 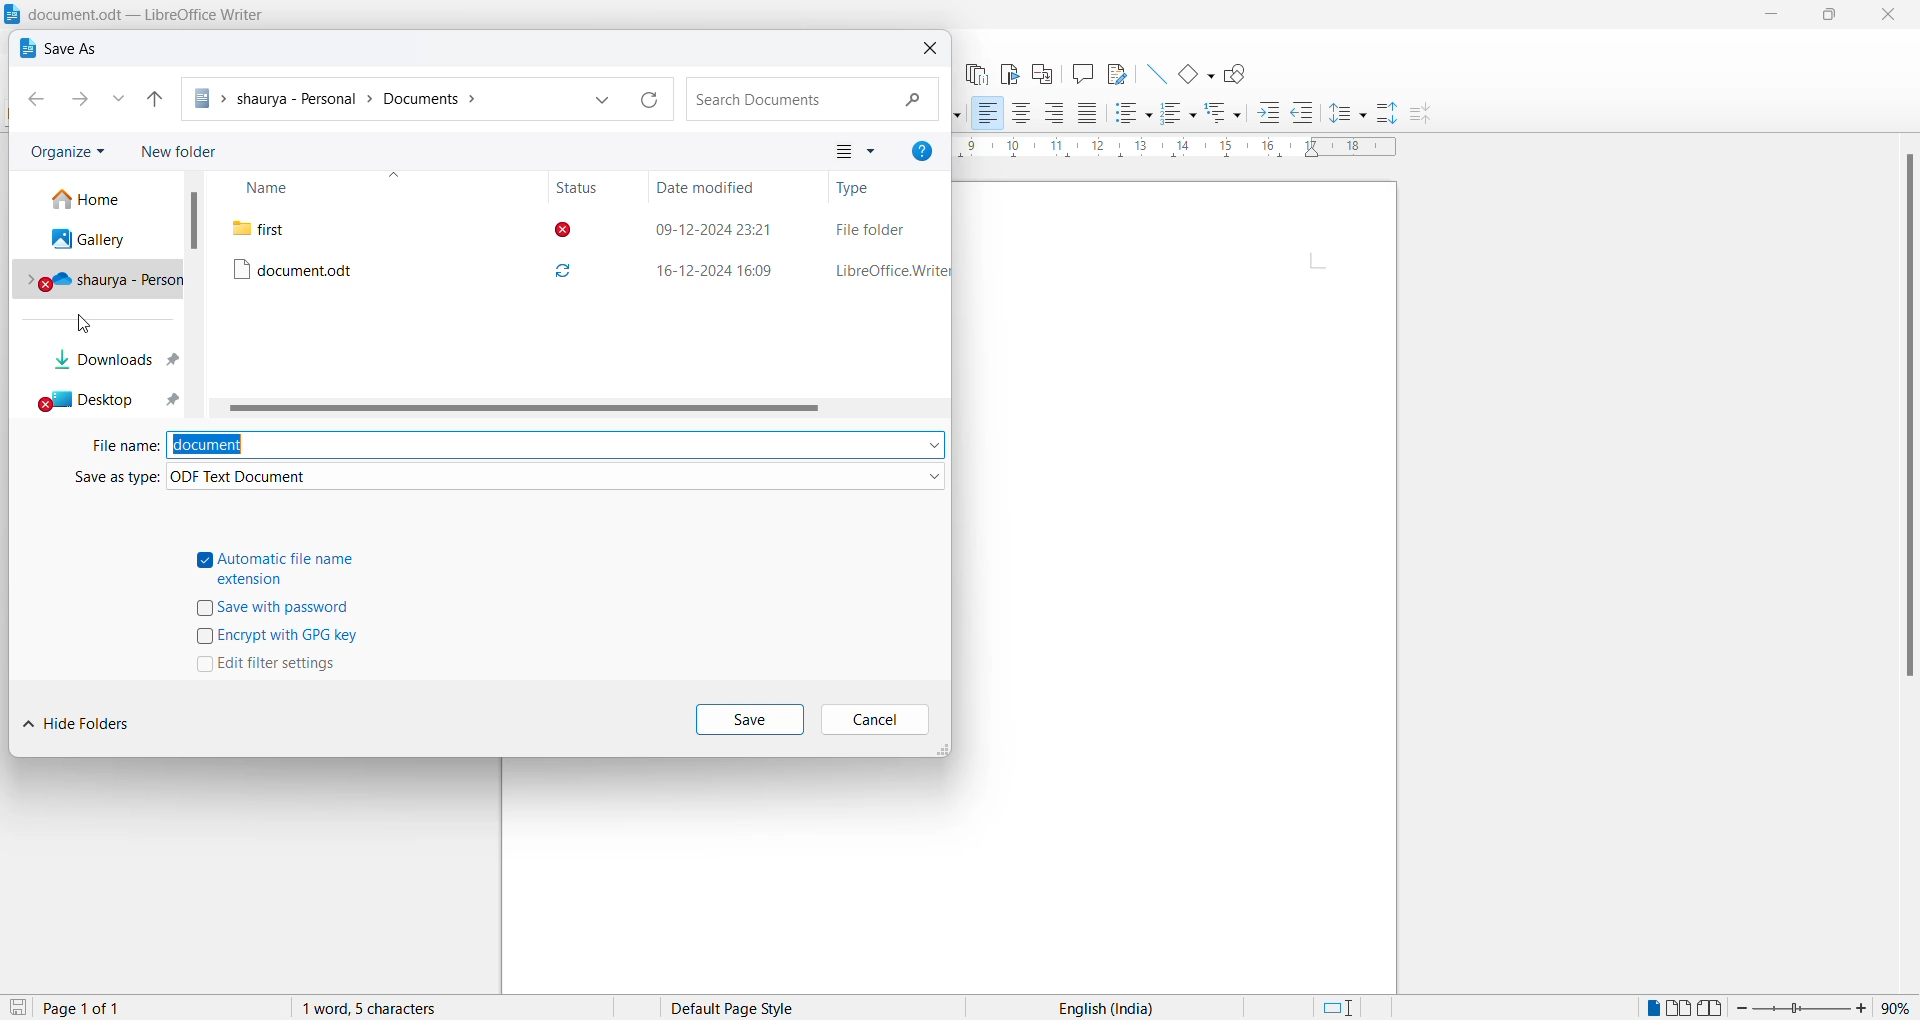 What do you see at coordinates (1894, 17) in the screenshot?
I see `close` at bounding box center [1894, 17].